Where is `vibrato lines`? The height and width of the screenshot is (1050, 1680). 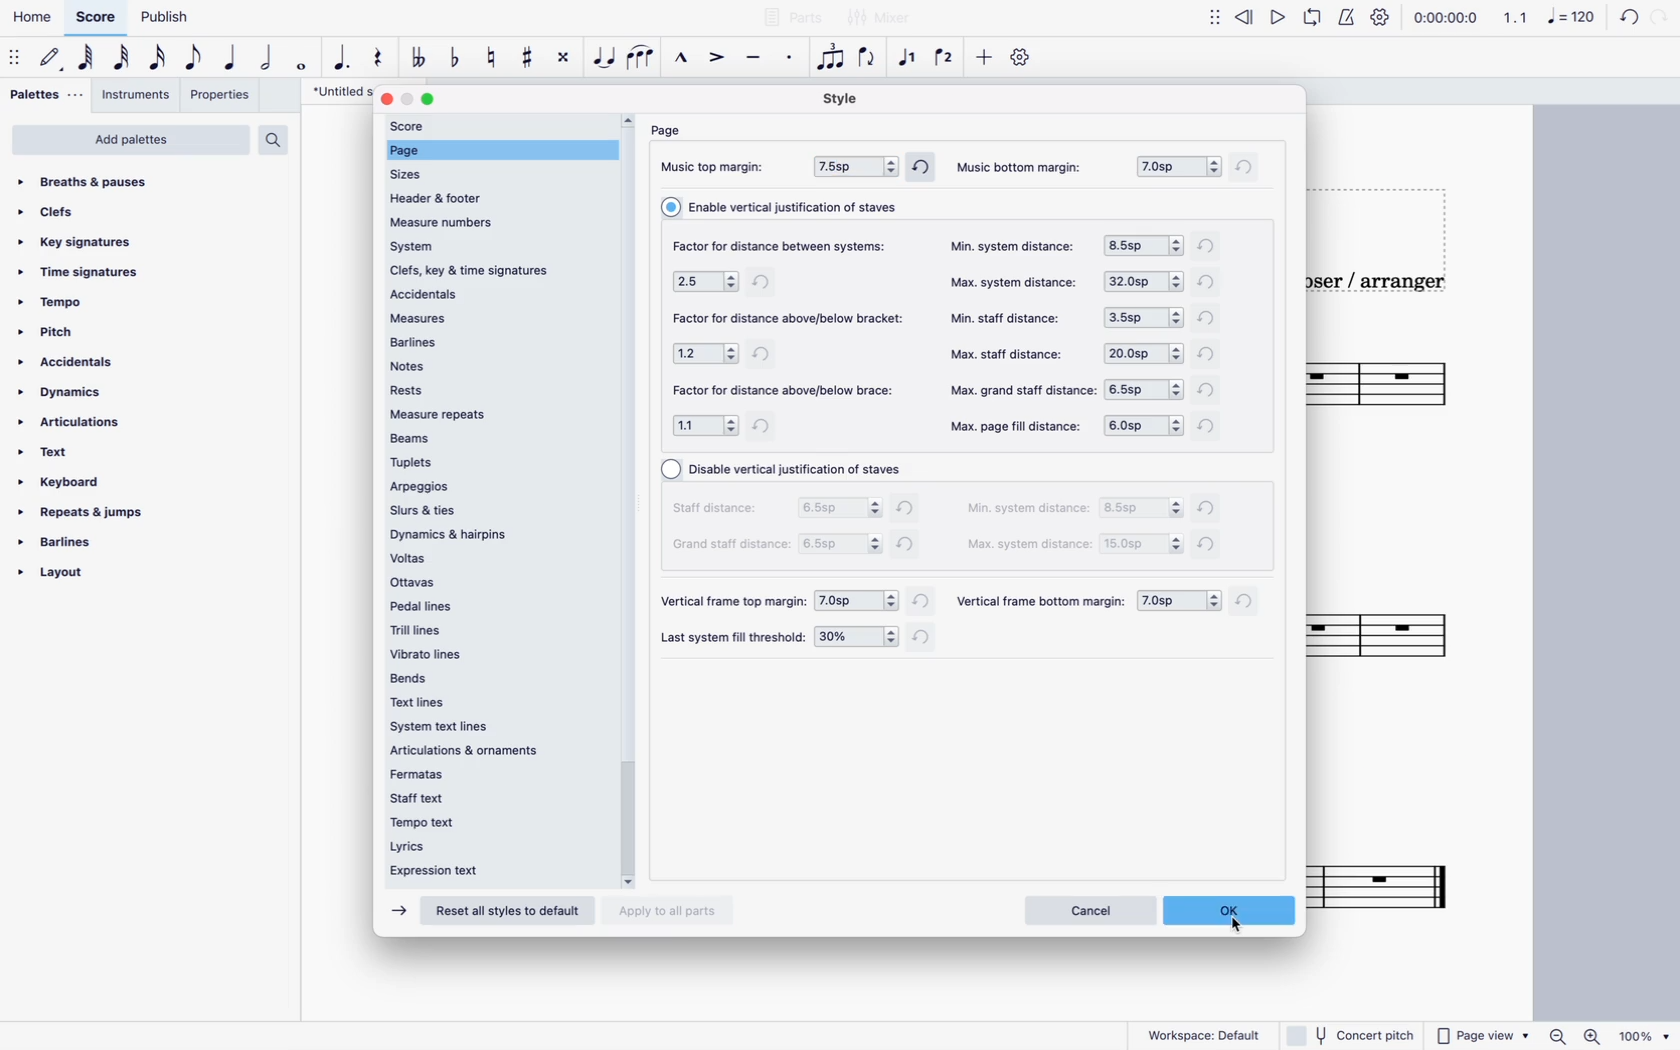
vibrato lines is located at coordinates (487, 653).